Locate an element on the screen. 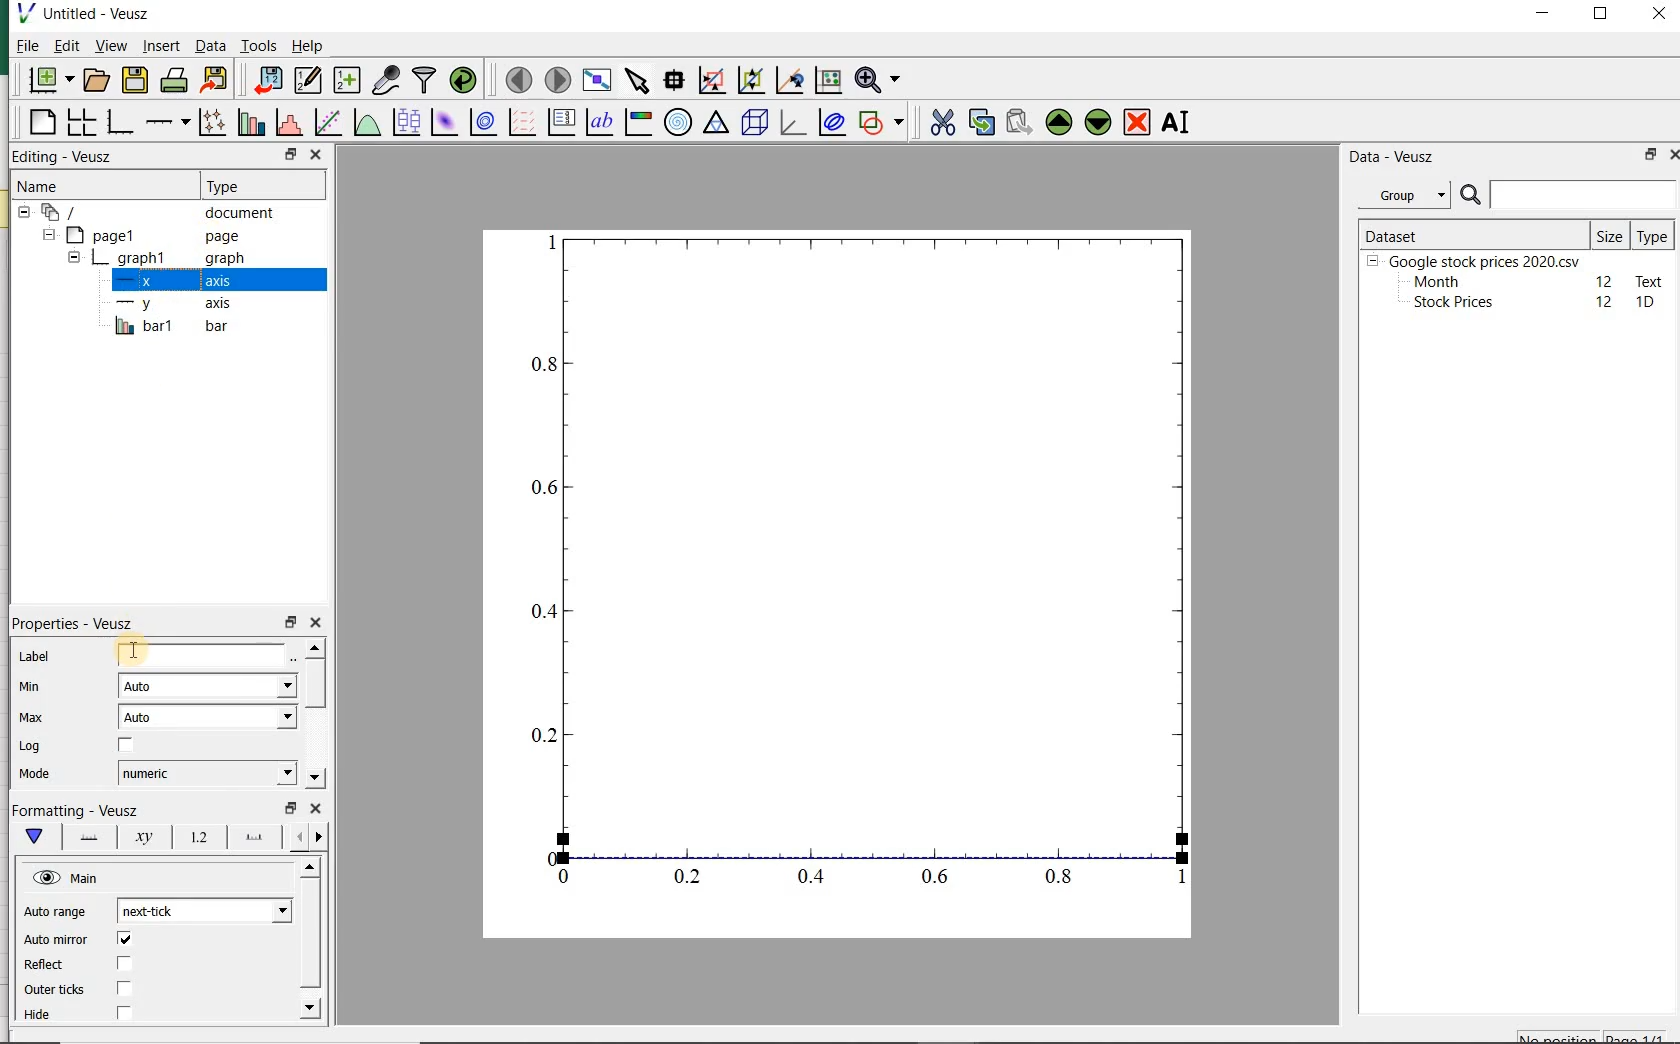  plot covariance ellipses is located at coordinates (832, 123).